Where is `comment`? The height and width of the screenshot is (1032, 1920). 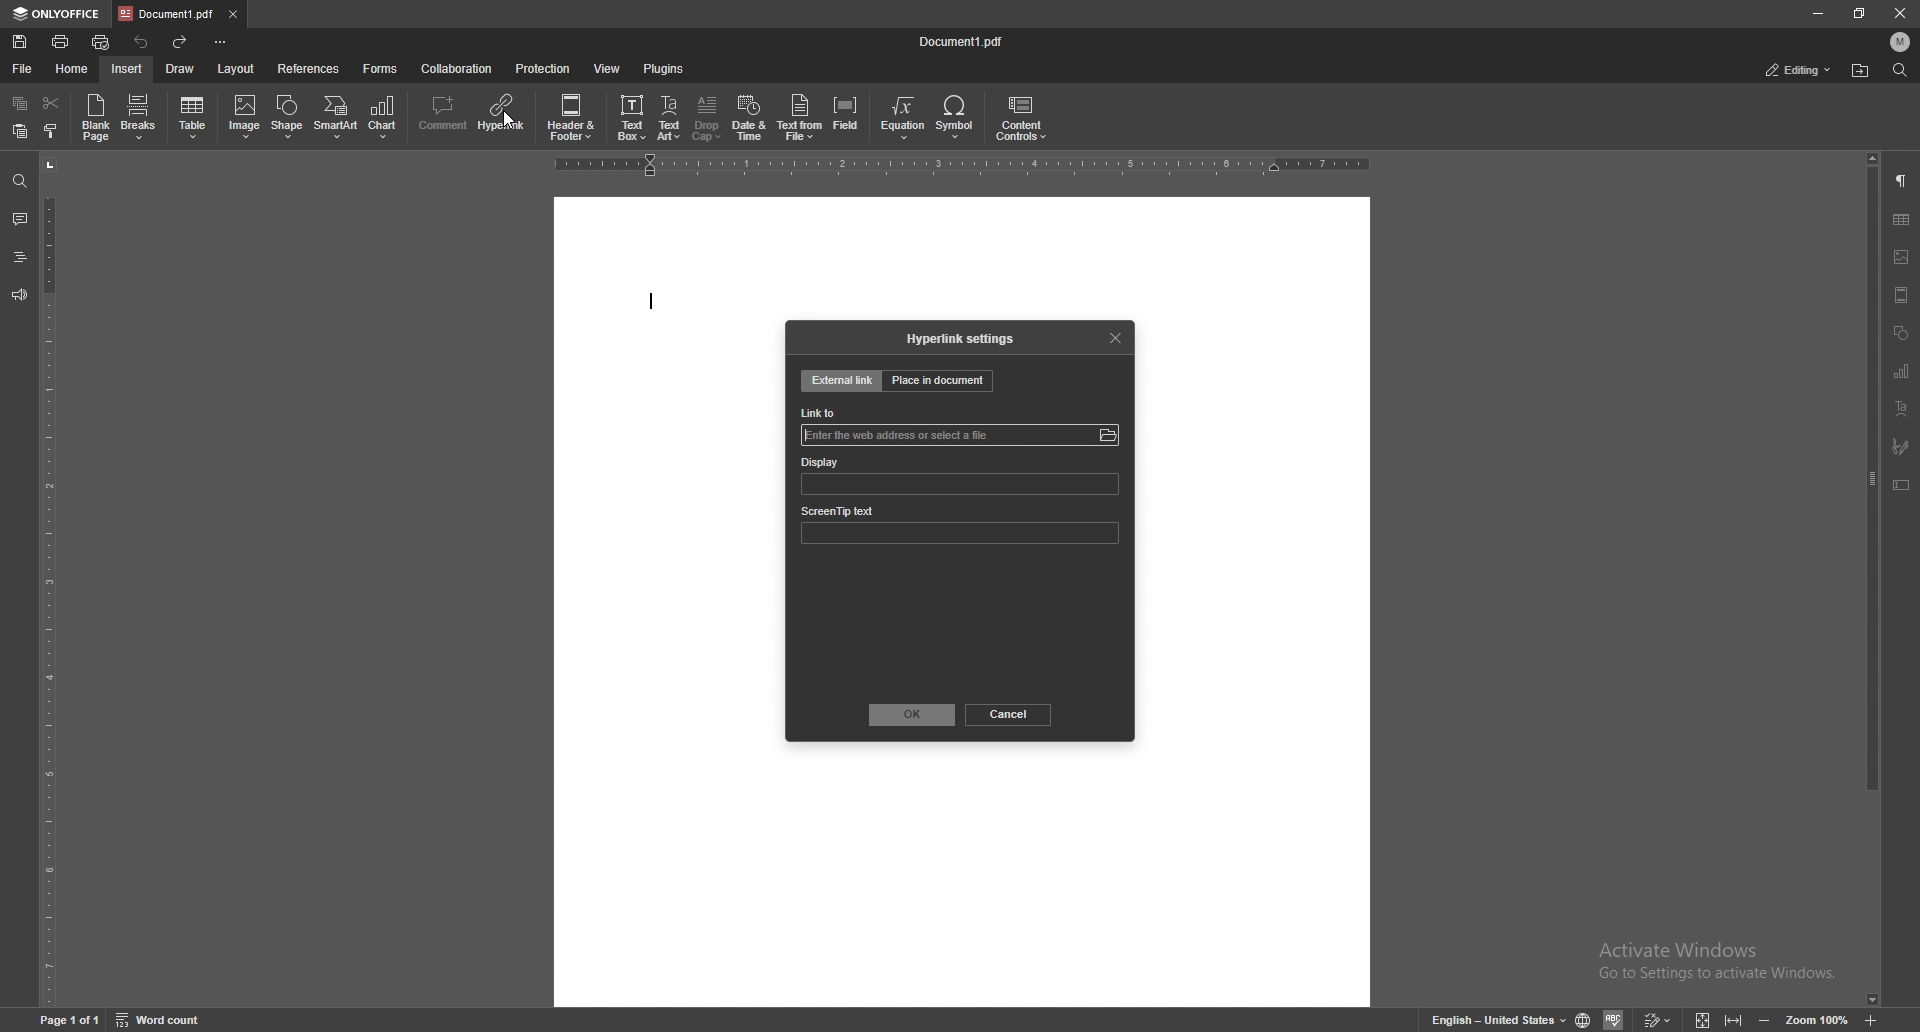
comment is located at coordinates (445, 115).